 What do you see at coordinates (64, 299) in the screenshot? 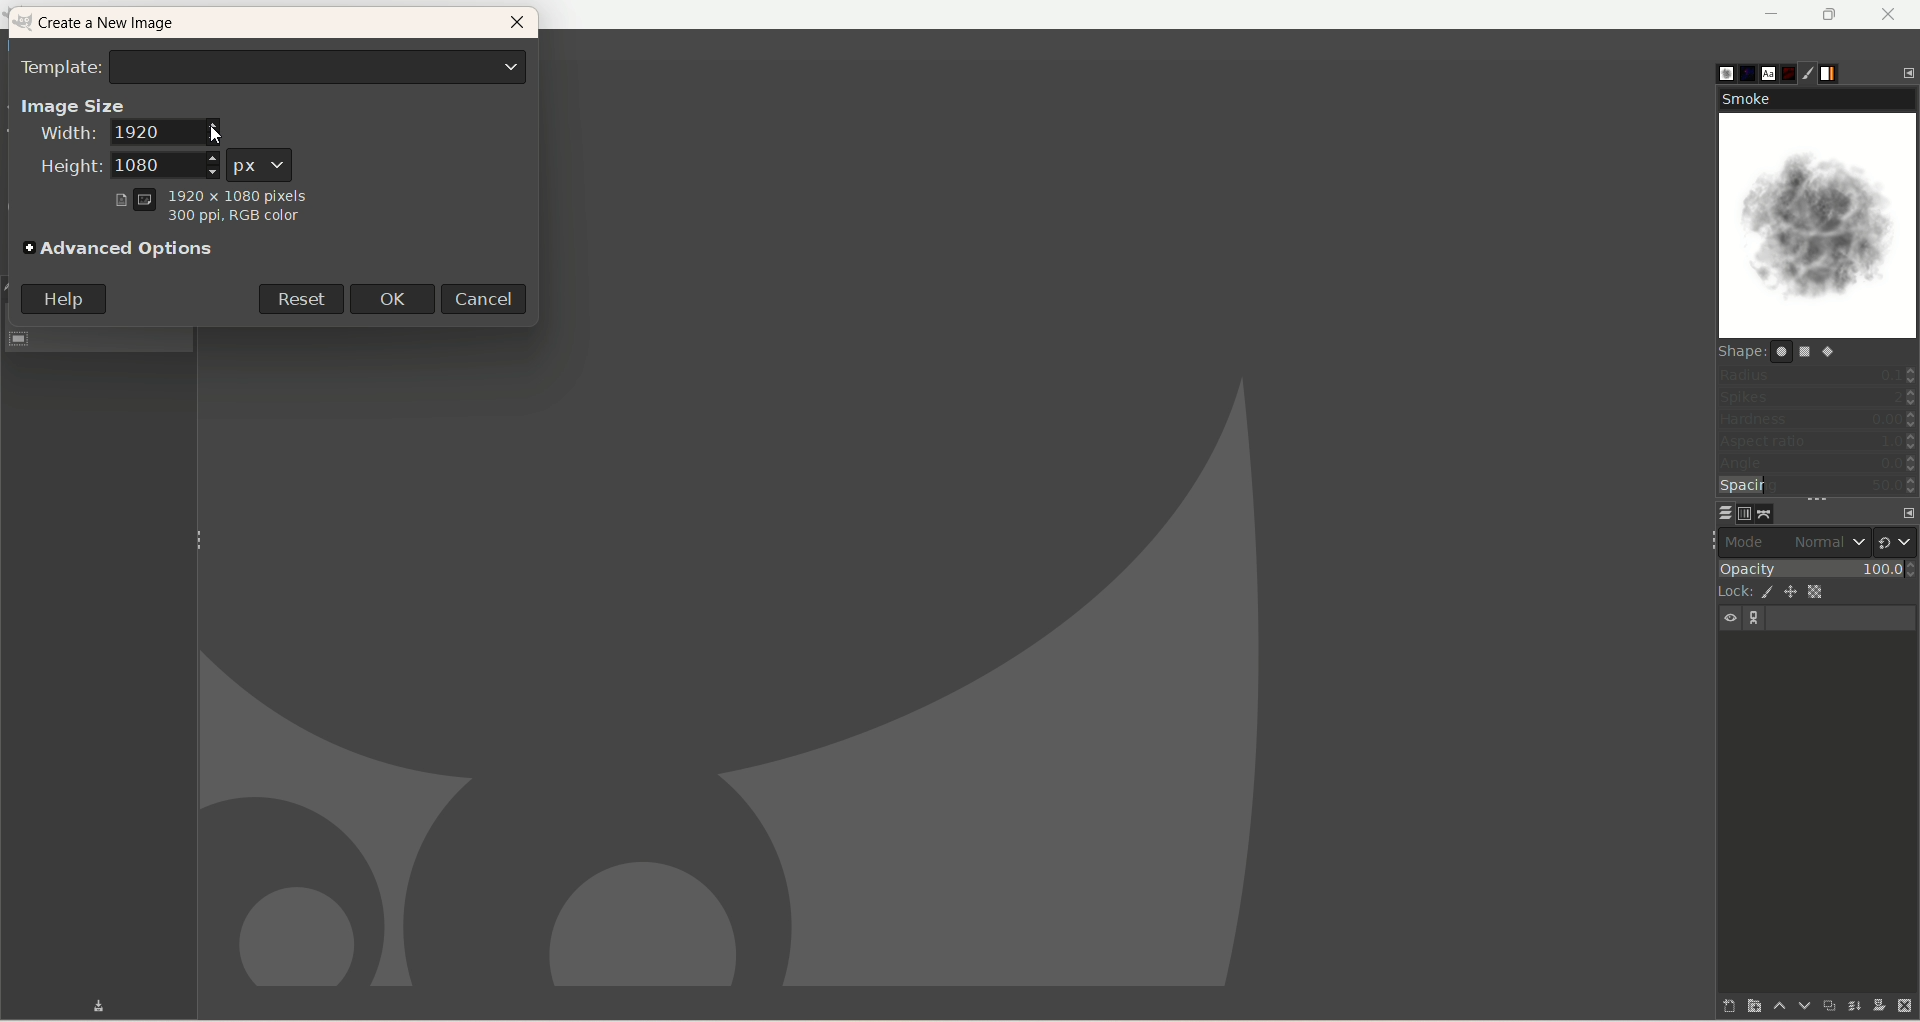
I see `help` at bounding box center [64, 299].